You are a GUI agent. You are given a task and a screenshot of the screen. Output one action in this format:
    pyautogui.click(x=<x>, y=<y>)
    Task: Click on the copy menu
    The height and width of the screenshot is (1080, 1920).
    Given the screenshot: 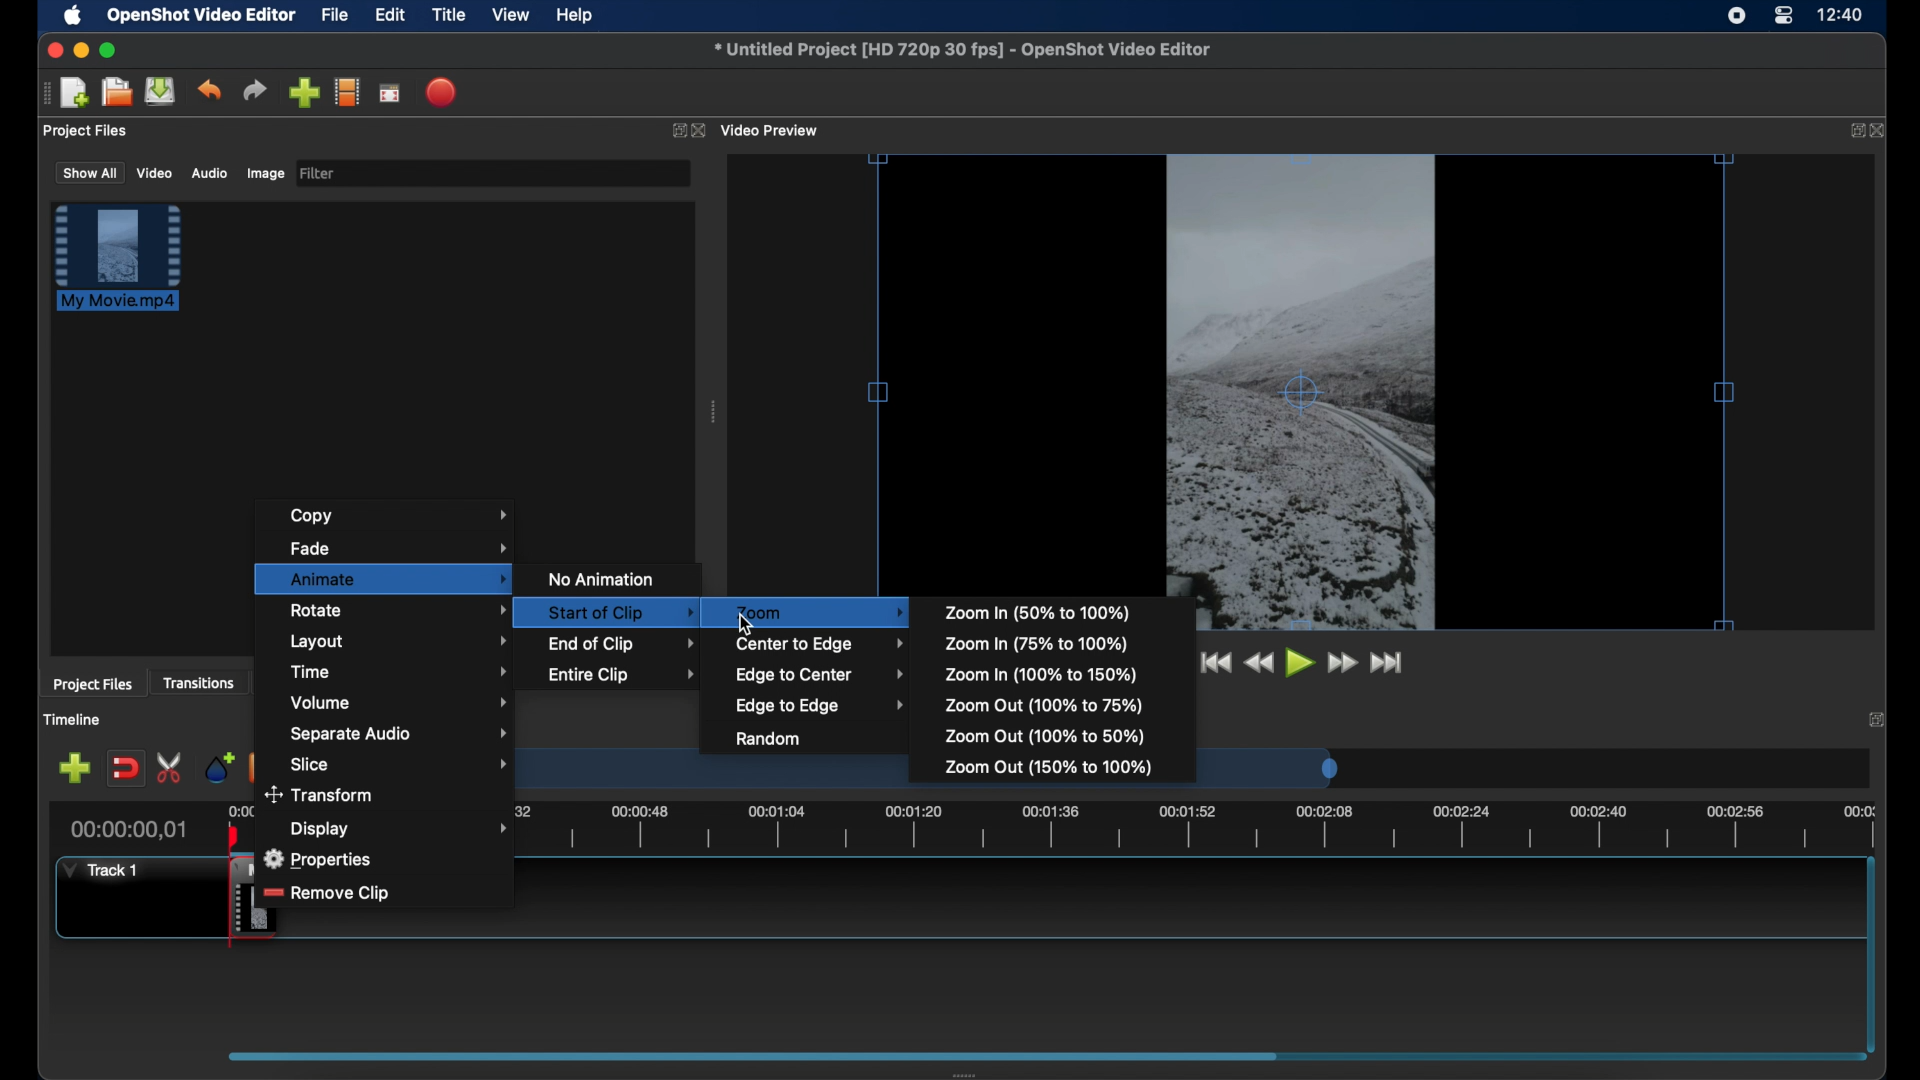 What is the action you would take?
    pyautogui.click(x=405, y=516)
    